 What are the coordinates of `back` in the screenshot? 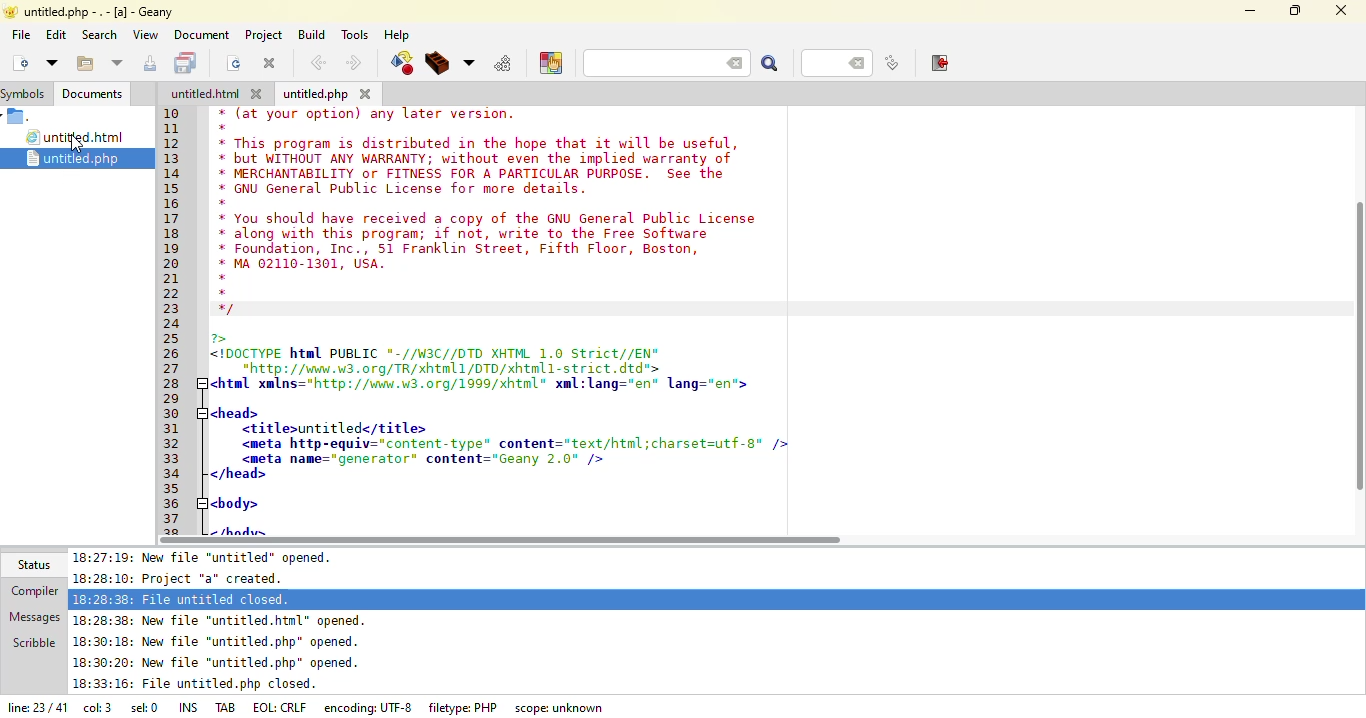 It's located at (318, 62).